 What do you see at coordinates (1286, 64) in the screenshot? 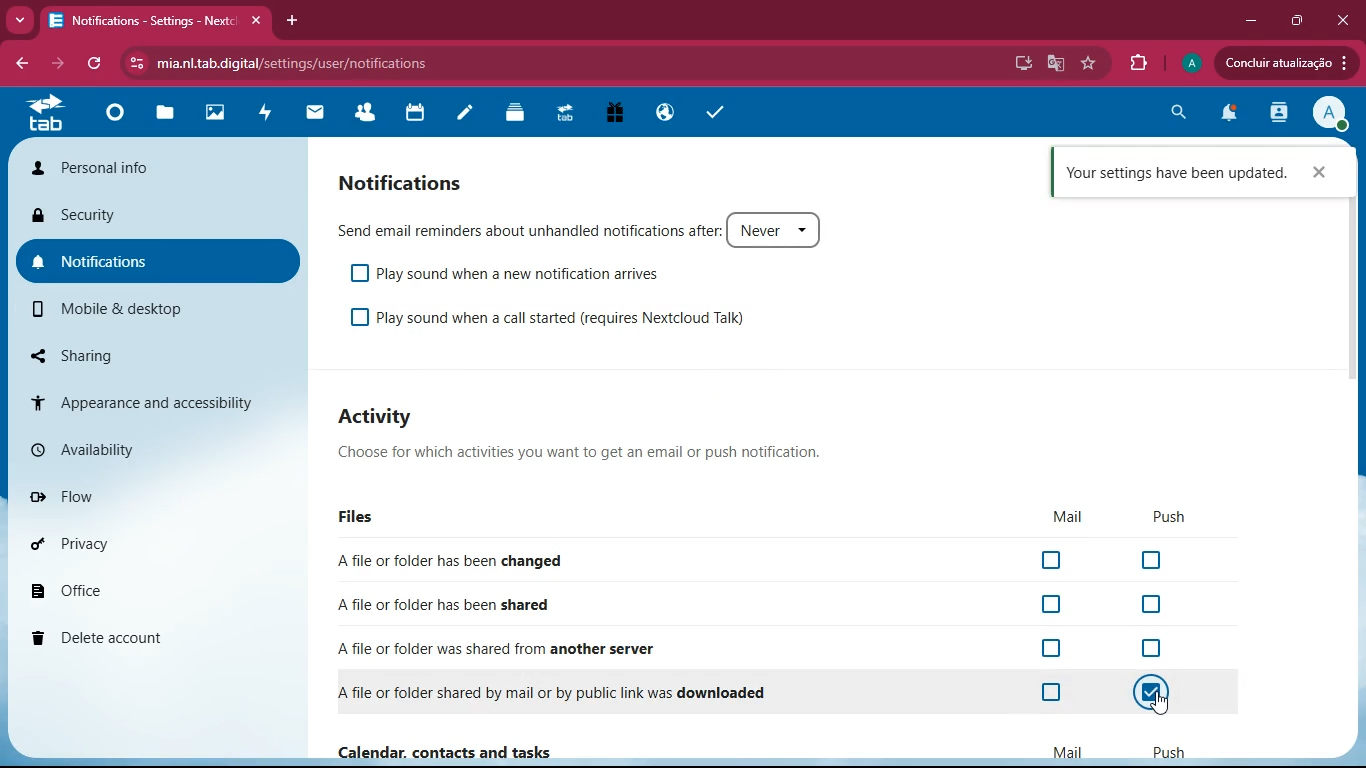
I see `Concluir atualizacao` at bounding box center [1286, 64].